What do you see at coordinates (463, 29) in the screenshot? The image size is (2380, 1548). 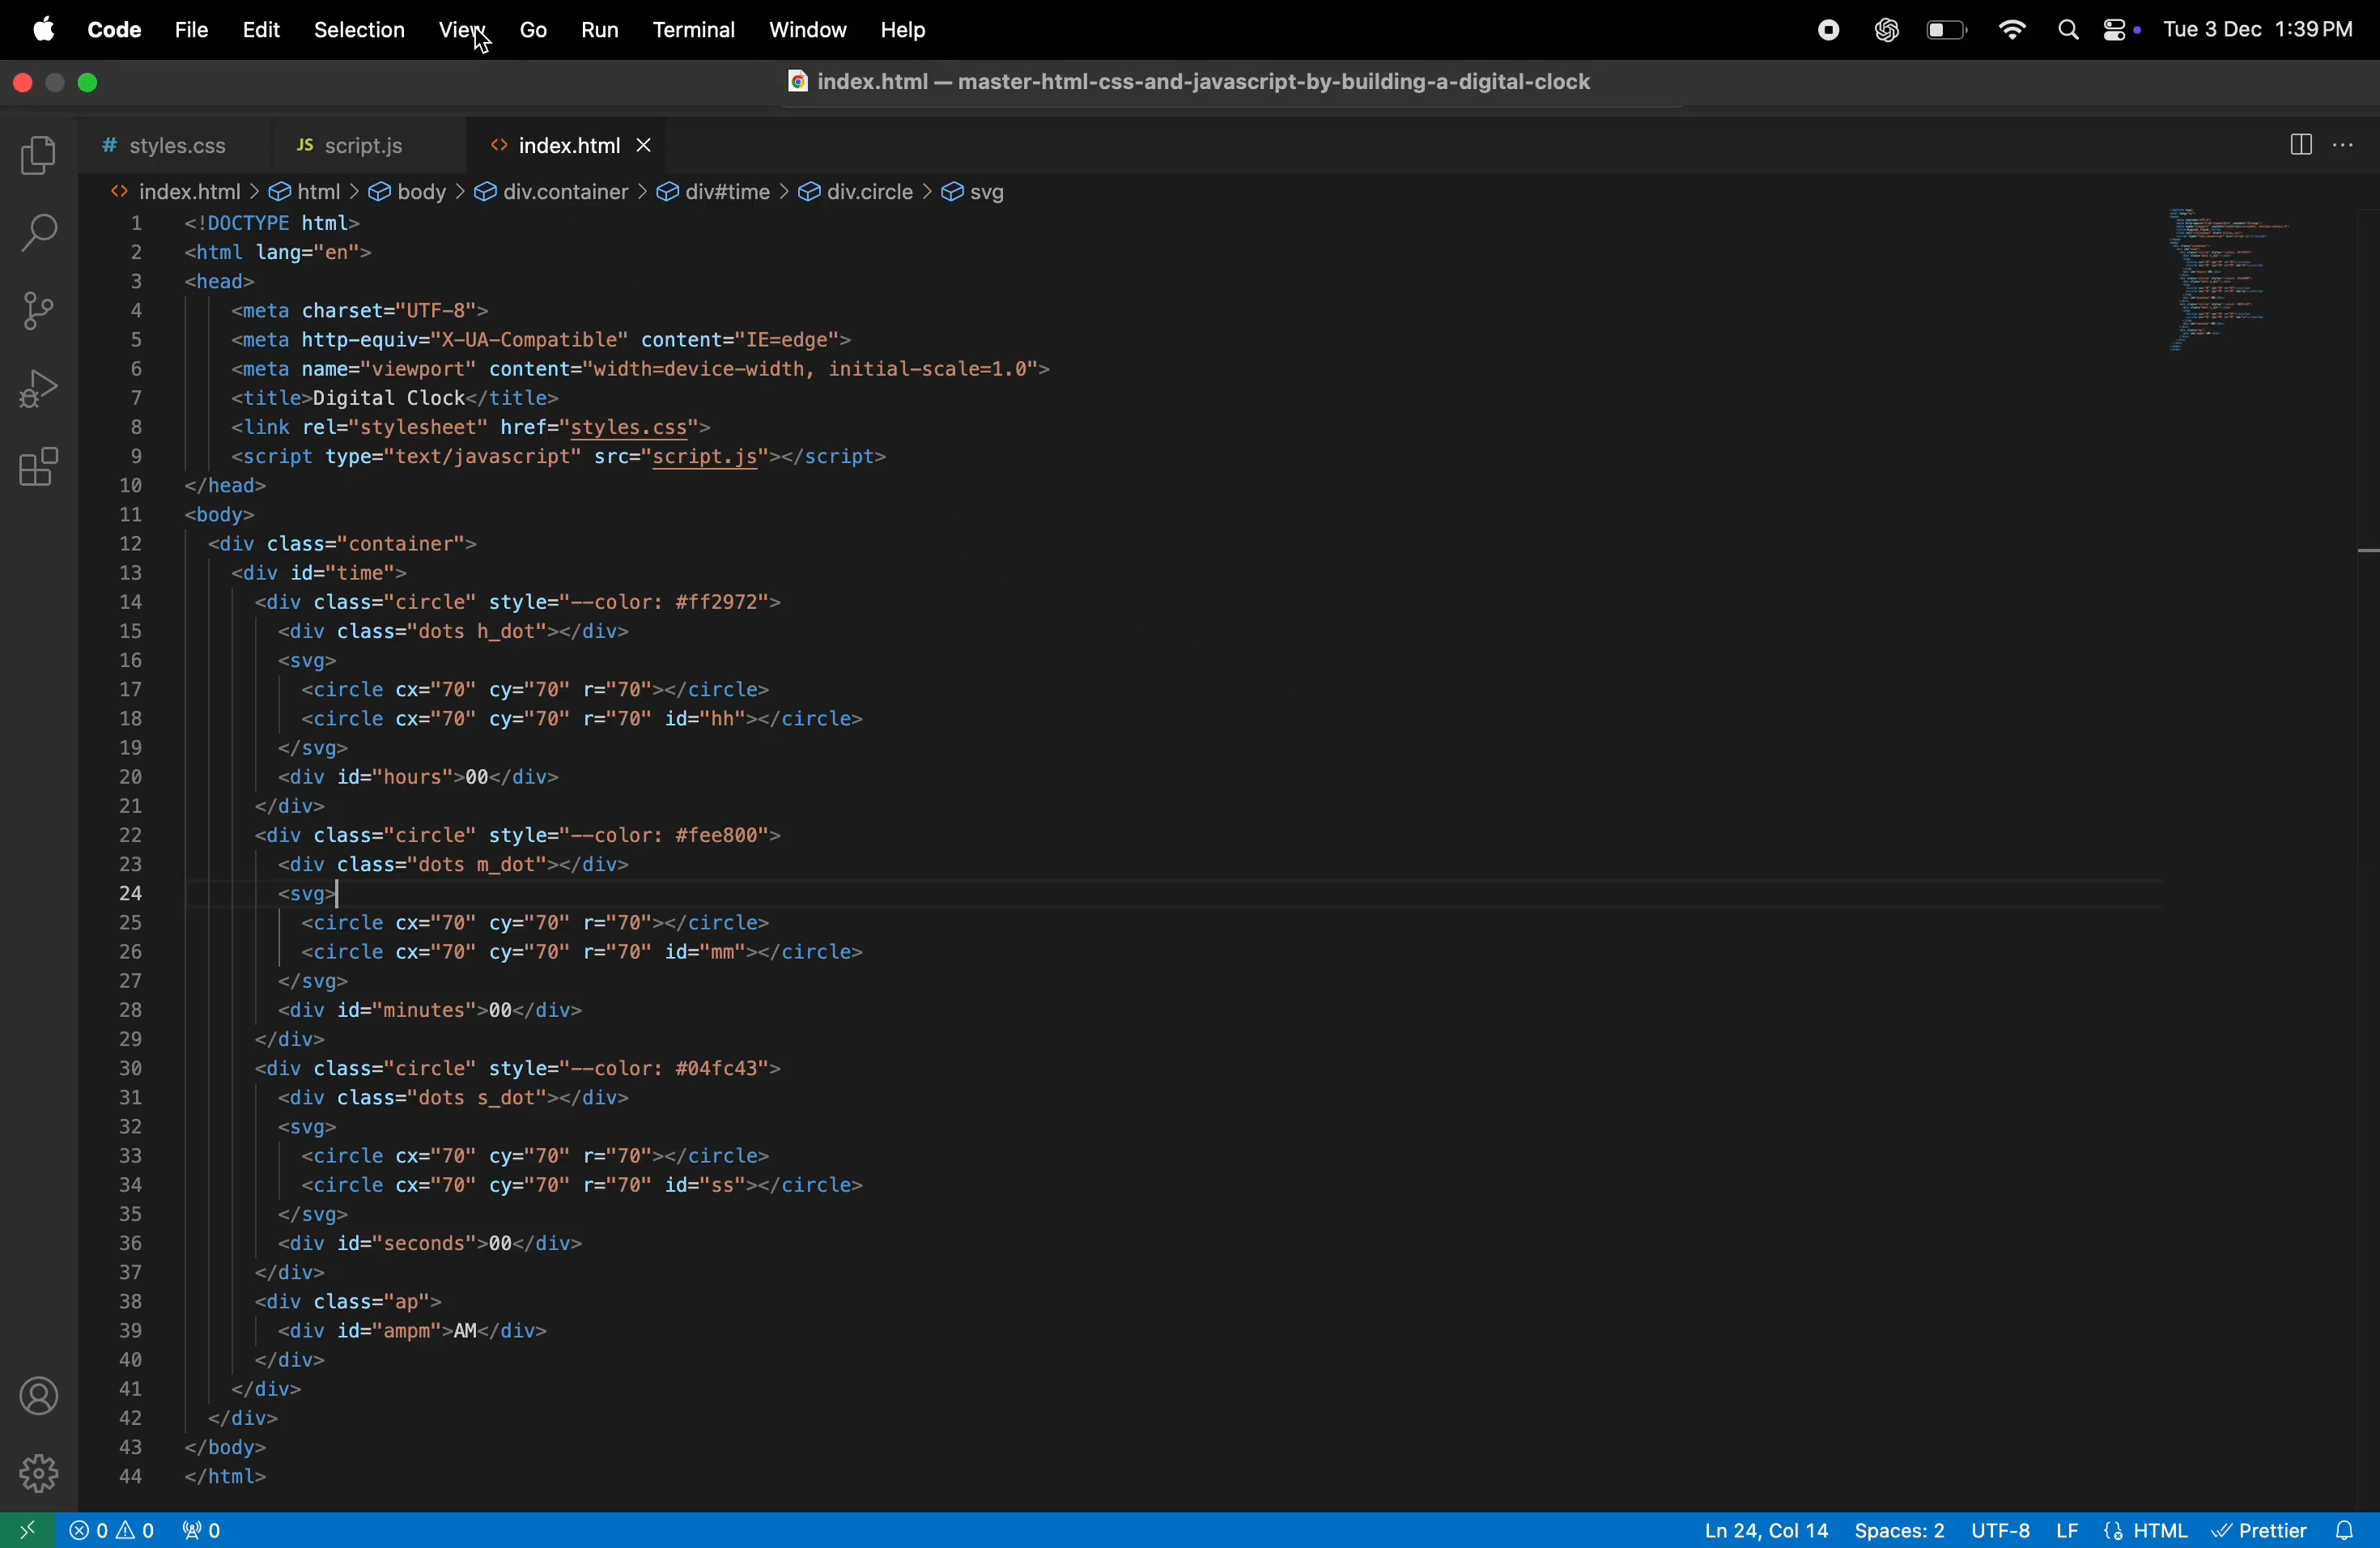 I see `view` at bounding box center [463, 29].